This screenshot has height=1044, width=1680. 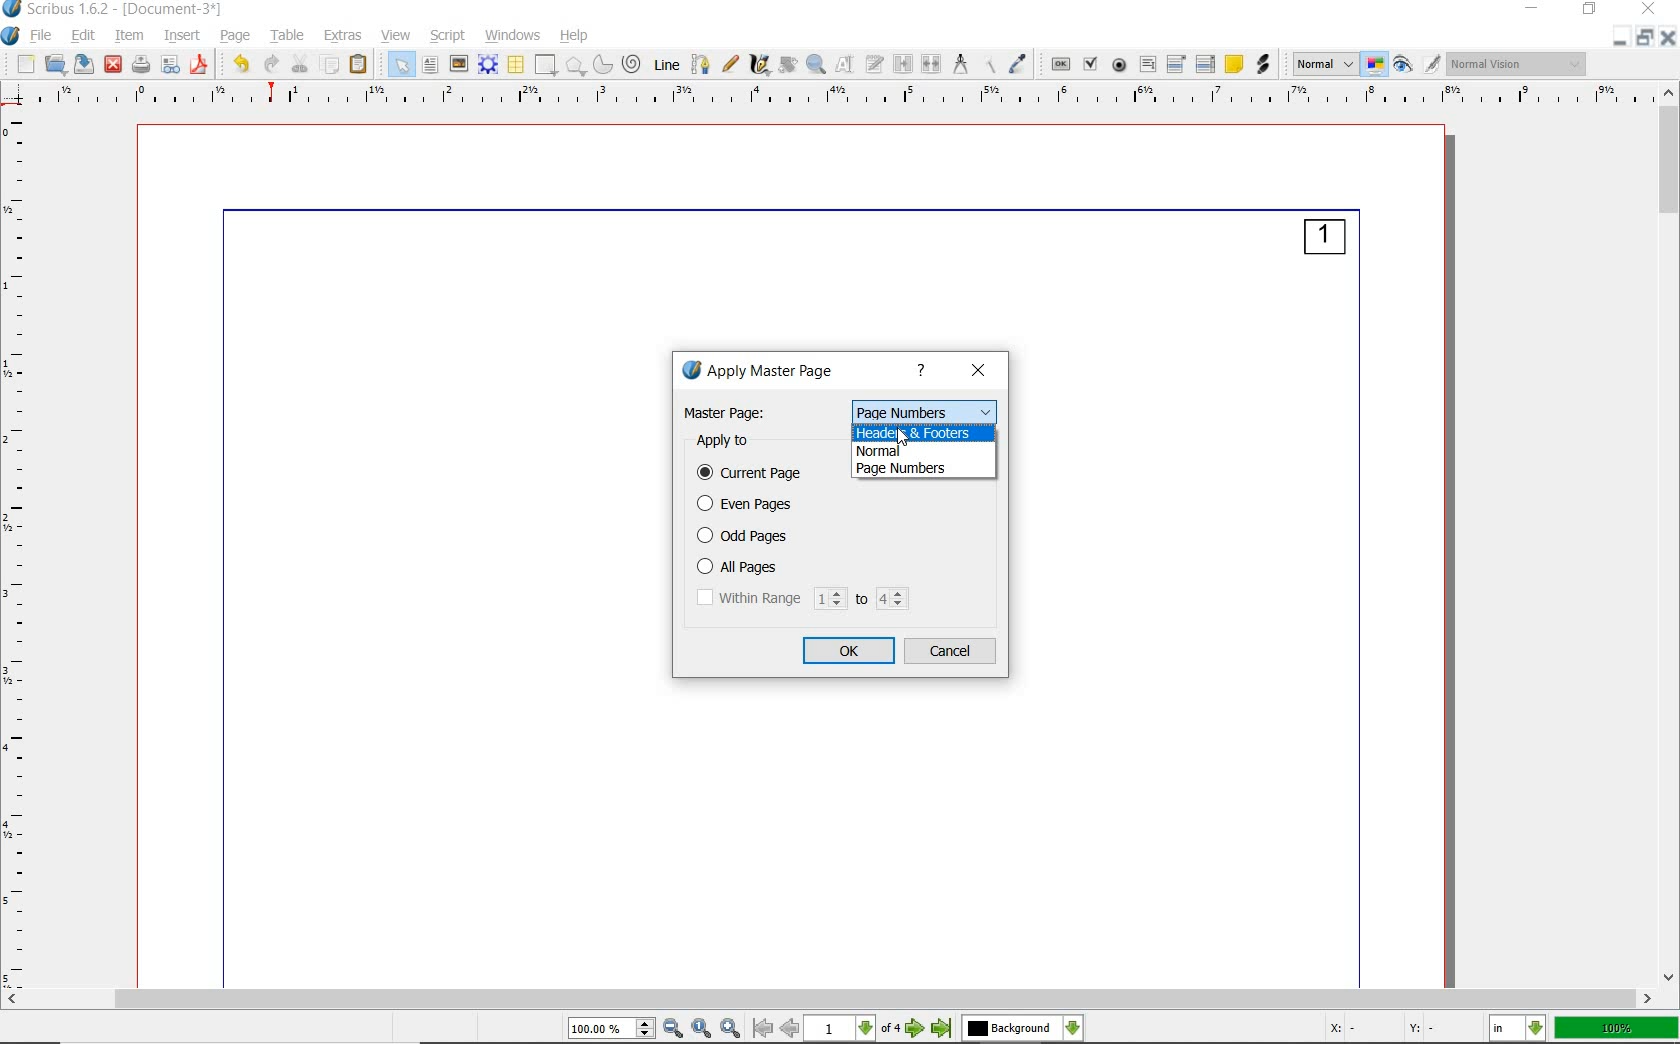 I want to click on table, so click(x=516, y=63).